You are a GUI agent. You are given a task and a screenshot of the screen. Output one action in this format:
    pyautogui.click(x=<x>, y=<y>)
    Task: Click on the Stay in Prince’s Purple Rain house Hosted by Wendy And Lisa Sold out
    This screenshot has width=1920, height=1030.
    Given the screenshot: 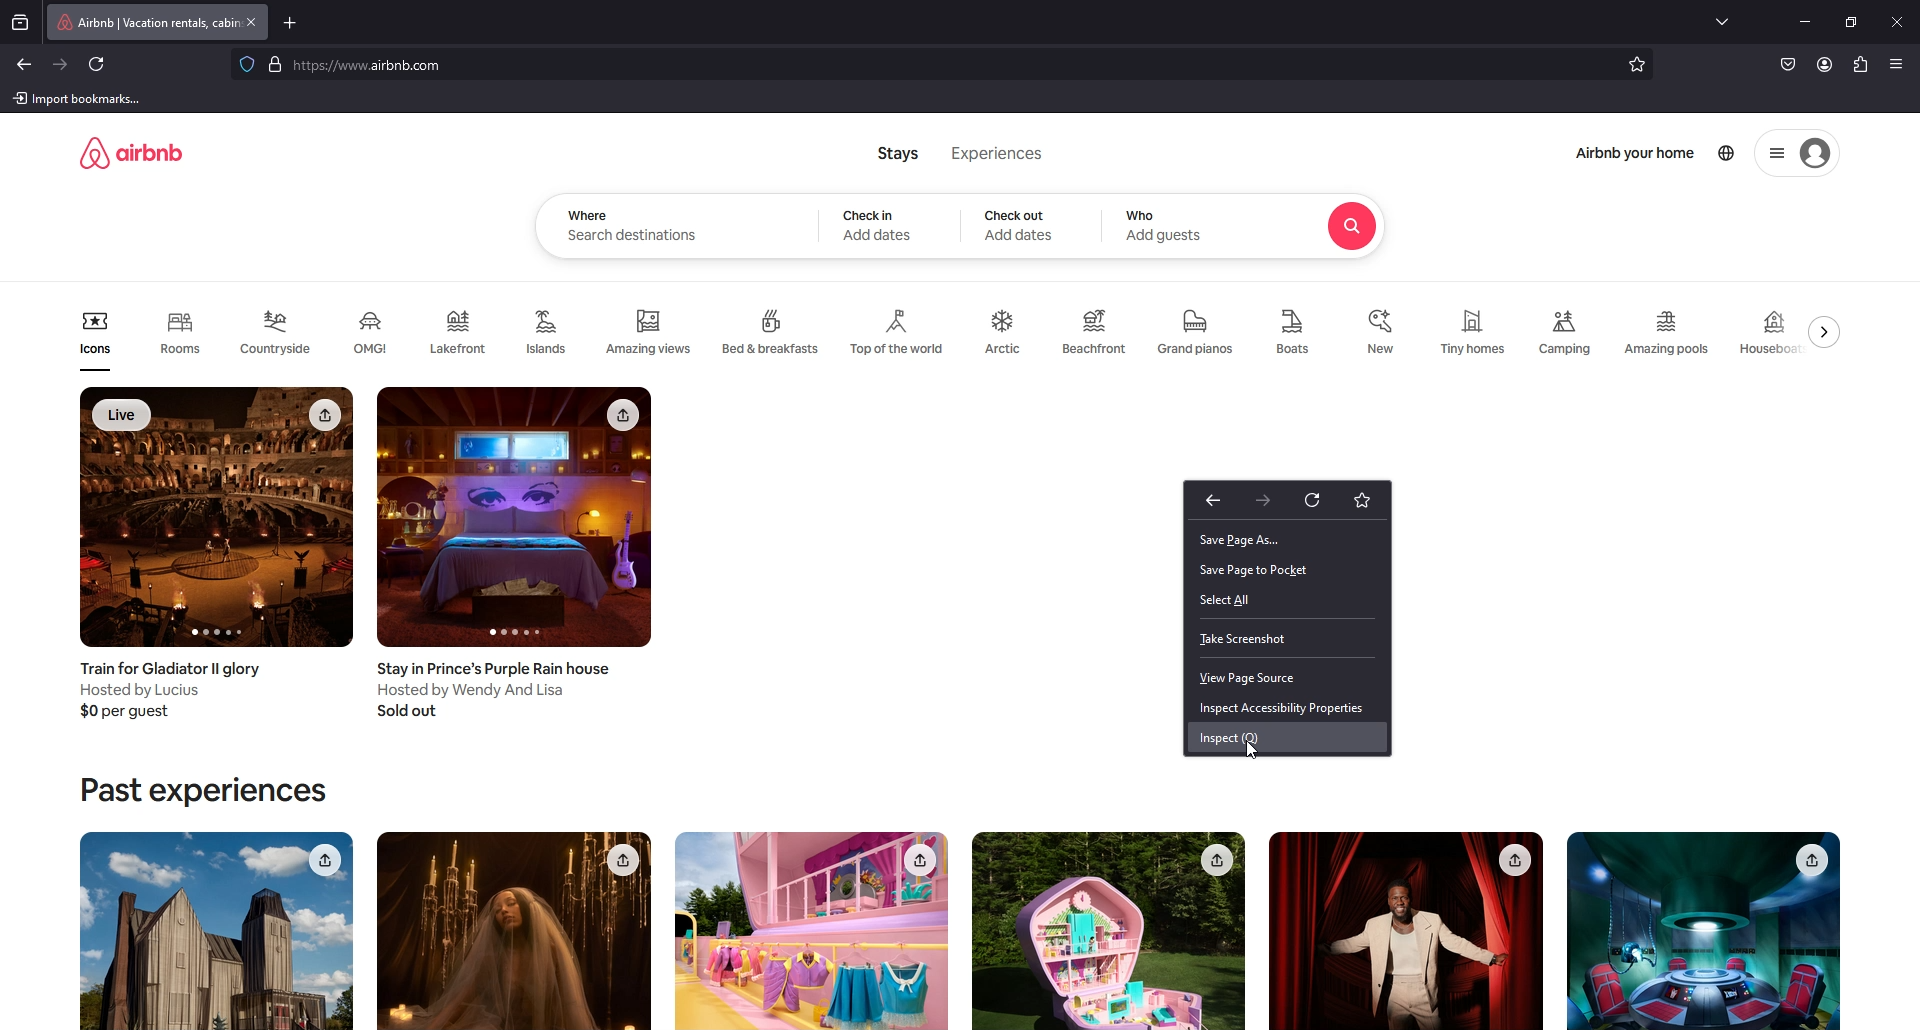 What is the action you would take?
    pyautogui.click(x=500, y=692)
    